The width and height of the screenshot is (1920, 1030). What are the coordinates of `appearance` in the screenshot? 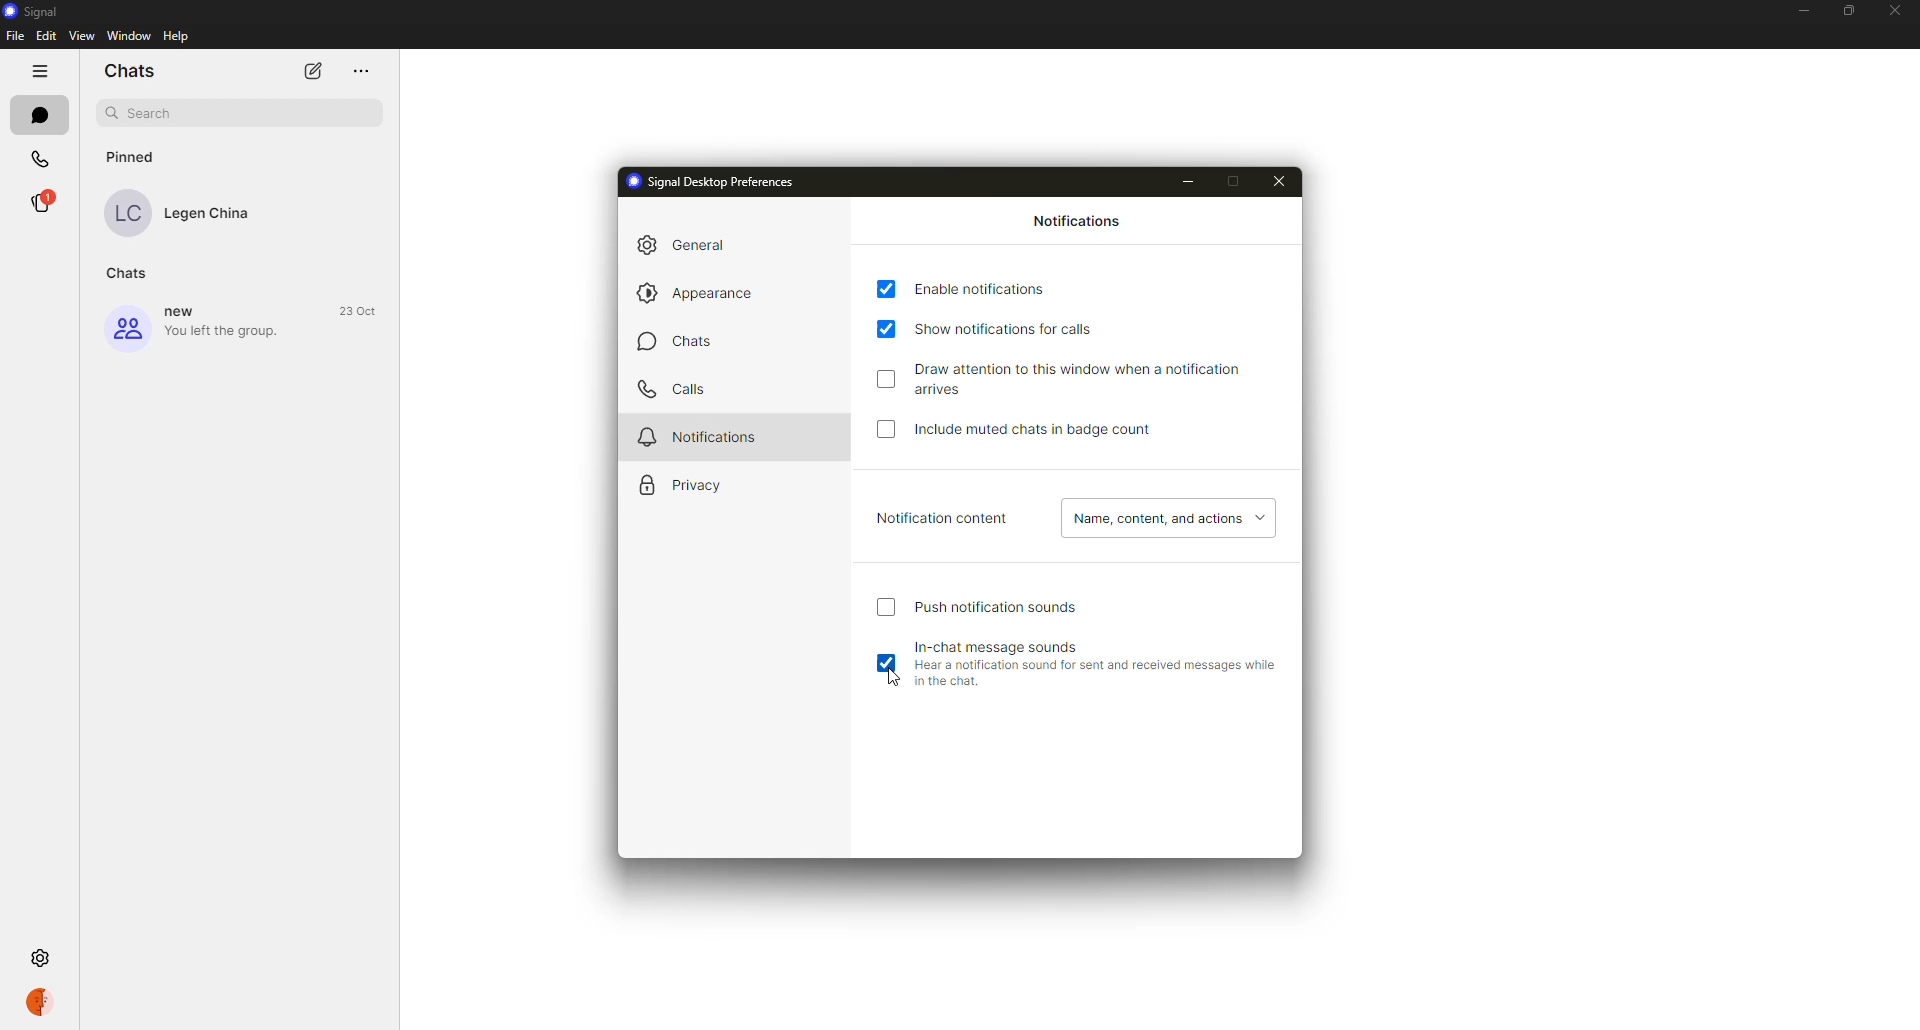 It's located at (700, 294).